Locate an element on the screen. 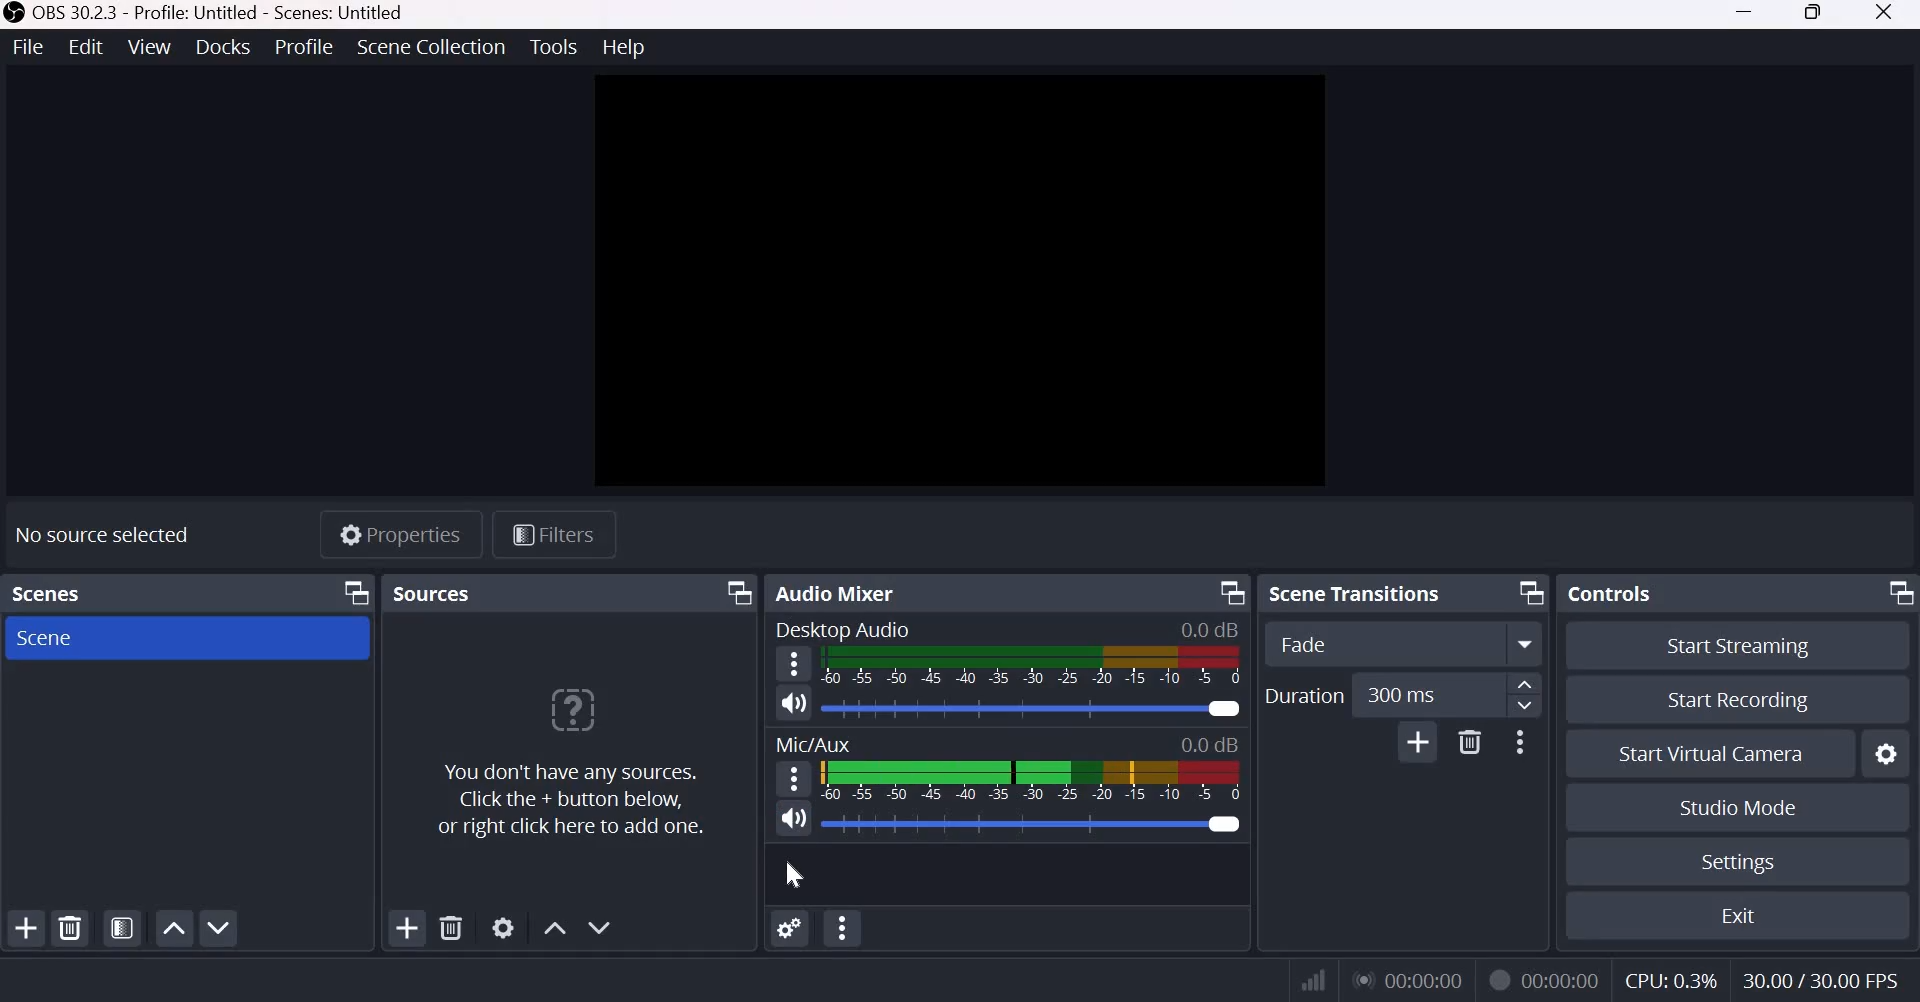 The height and width of the screenshot is (1002, 1920). Audio Mixer is located at coordinates (841, 595).